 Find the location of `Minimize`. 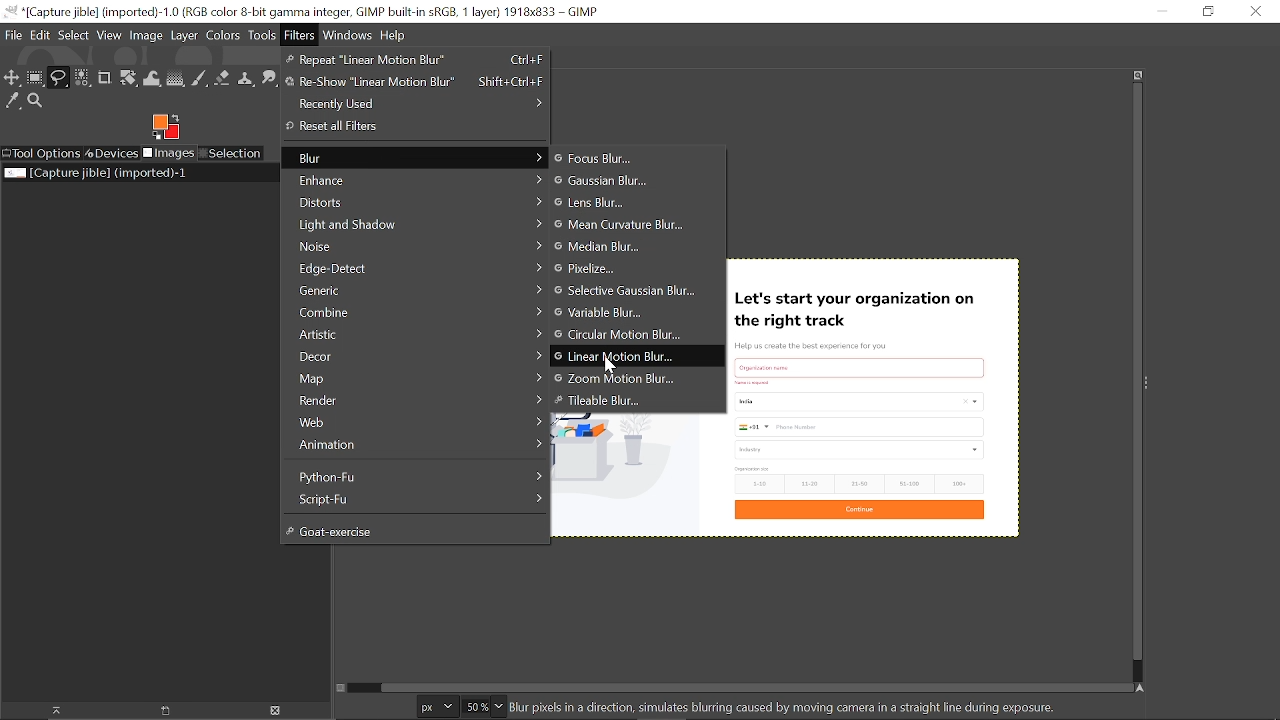

Minimize is located at coordinates (1159, 11).